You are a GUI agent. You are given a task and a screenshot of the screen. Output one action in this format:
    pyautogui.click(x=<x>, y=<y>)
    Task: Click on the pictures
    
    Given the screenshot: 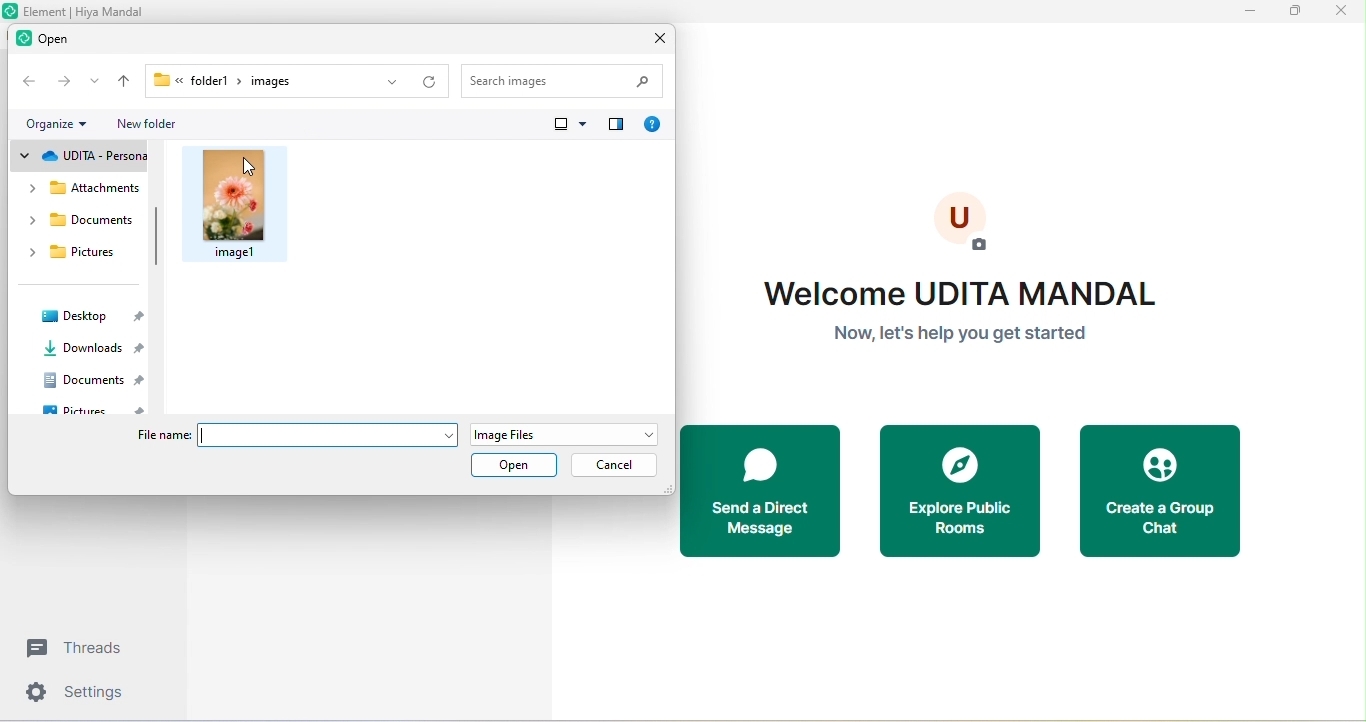 What is the action you would take?
    pyautogui.click(x=76, y=256)
    